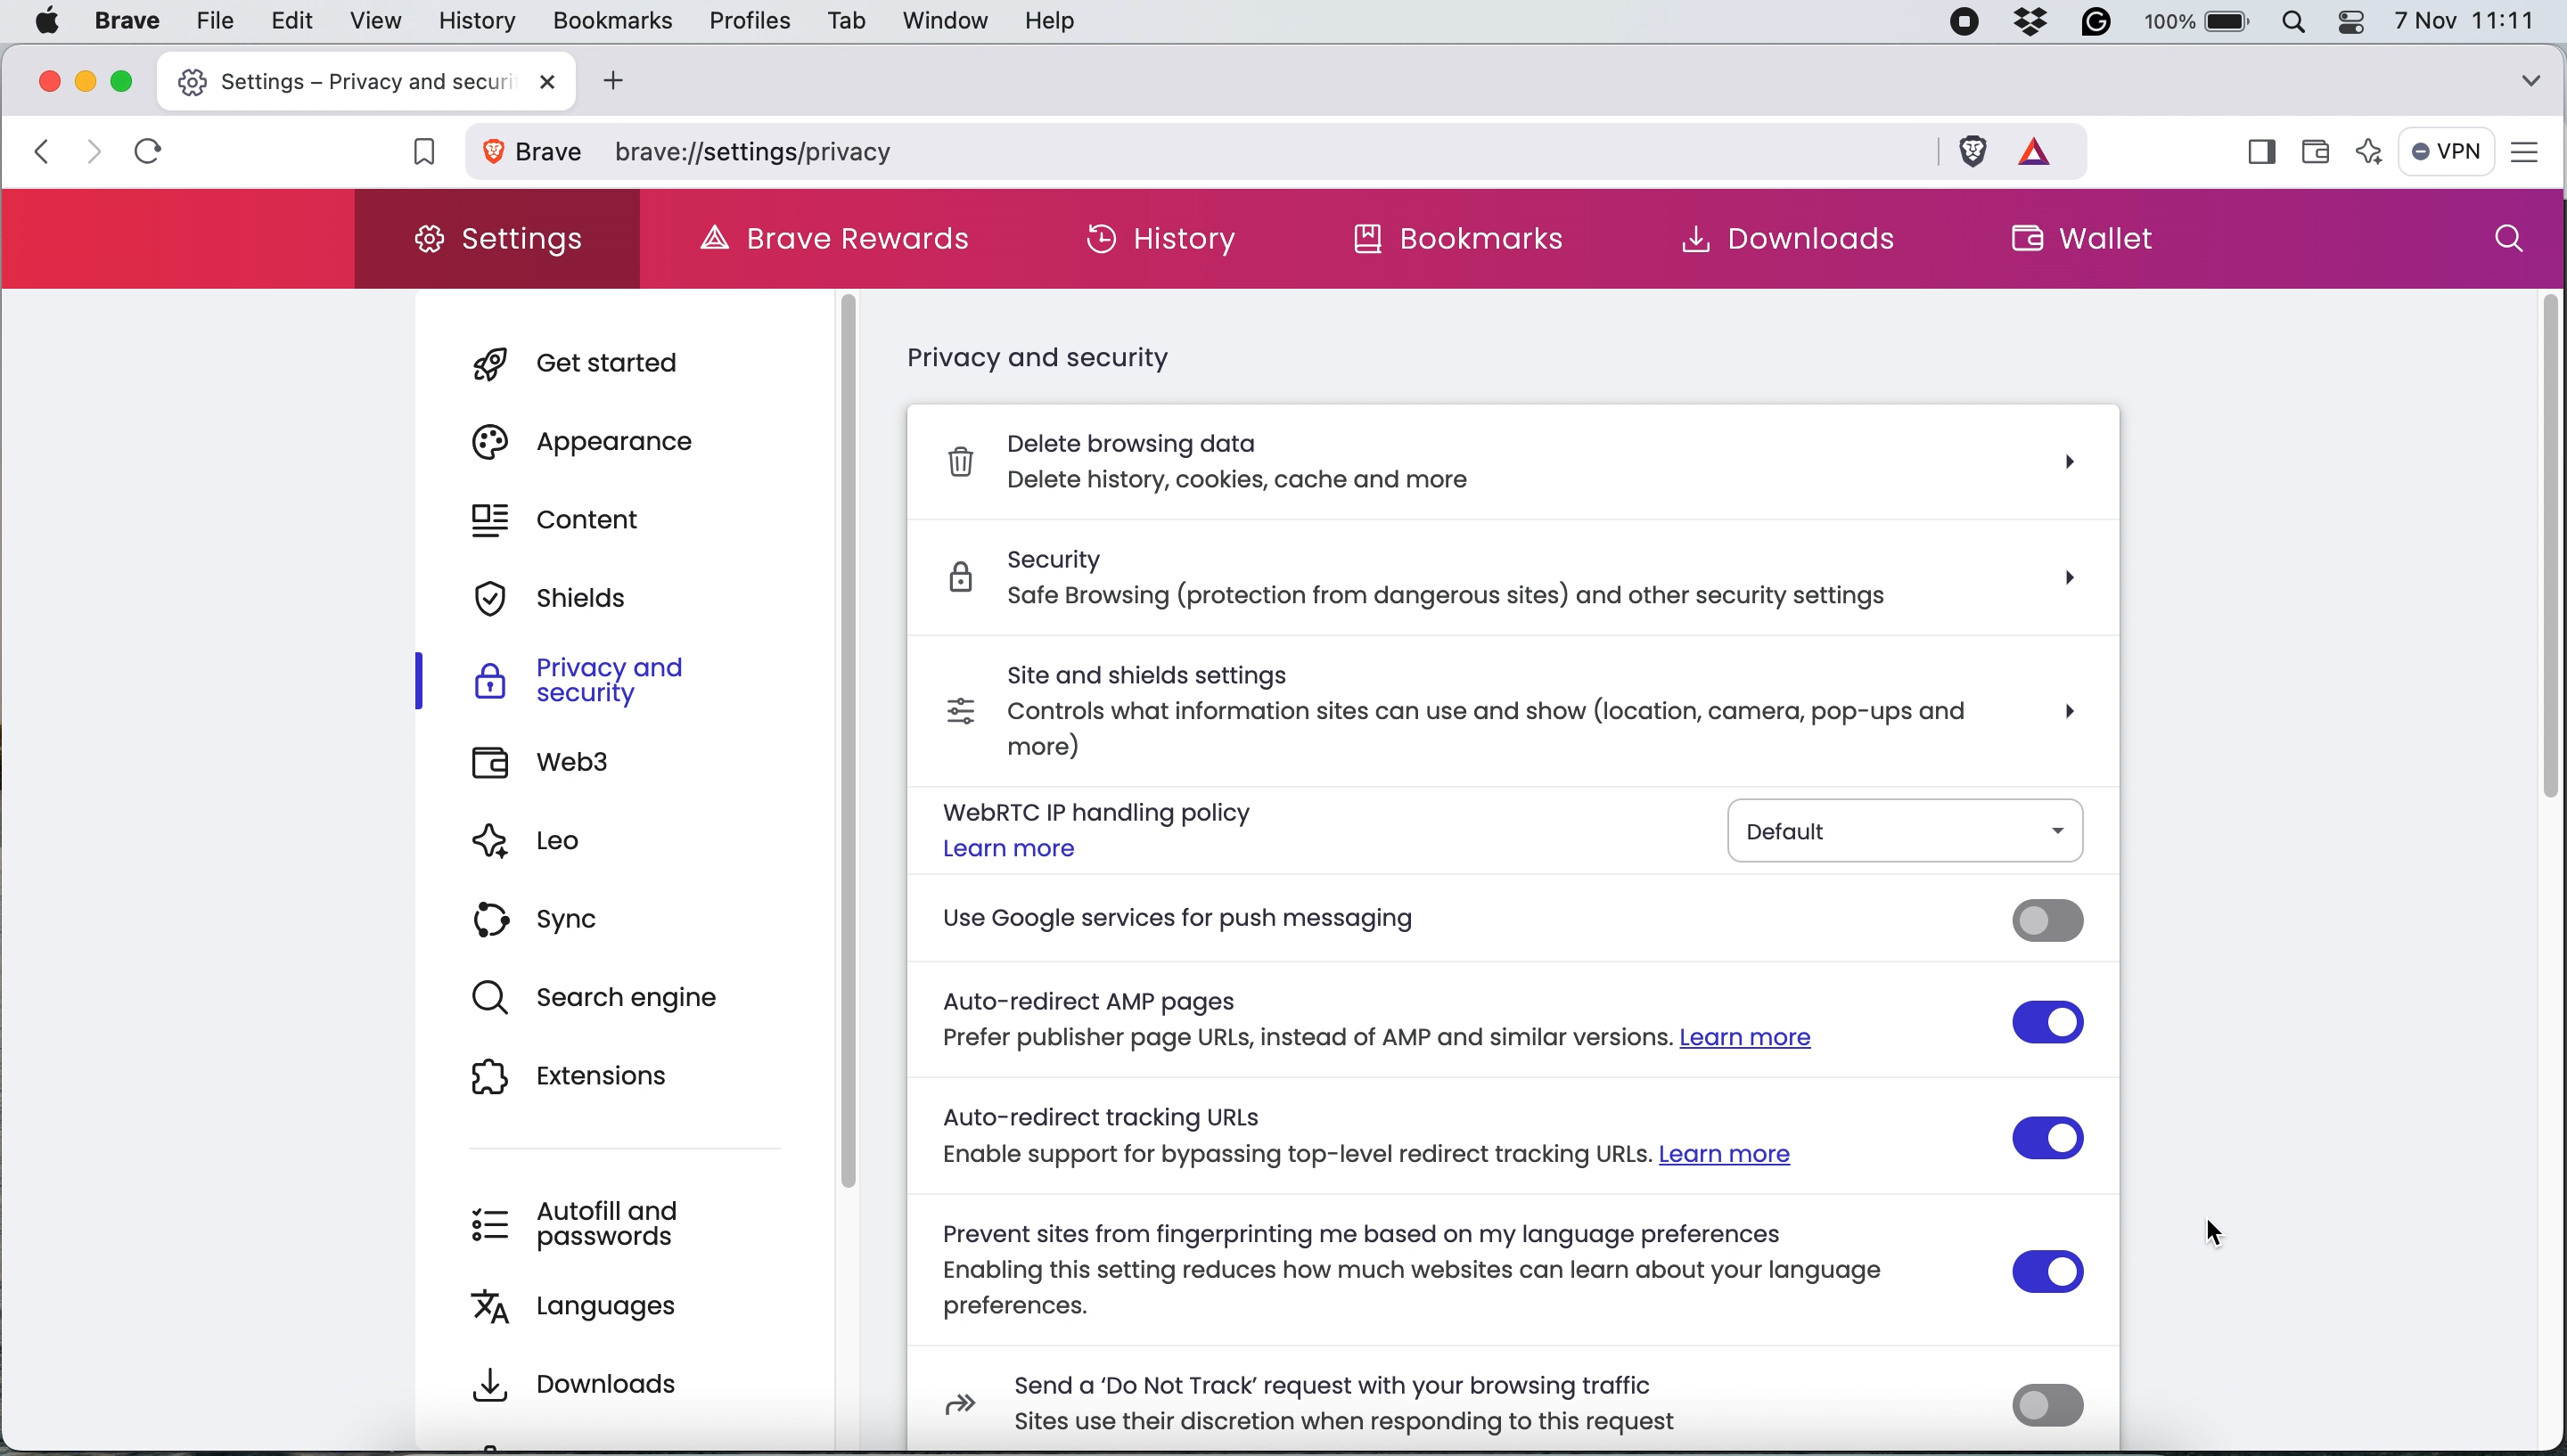  What do you see at coordinates (603, 1303) in the screenshot?
I see `languages` at bounding box center [603, 1303].